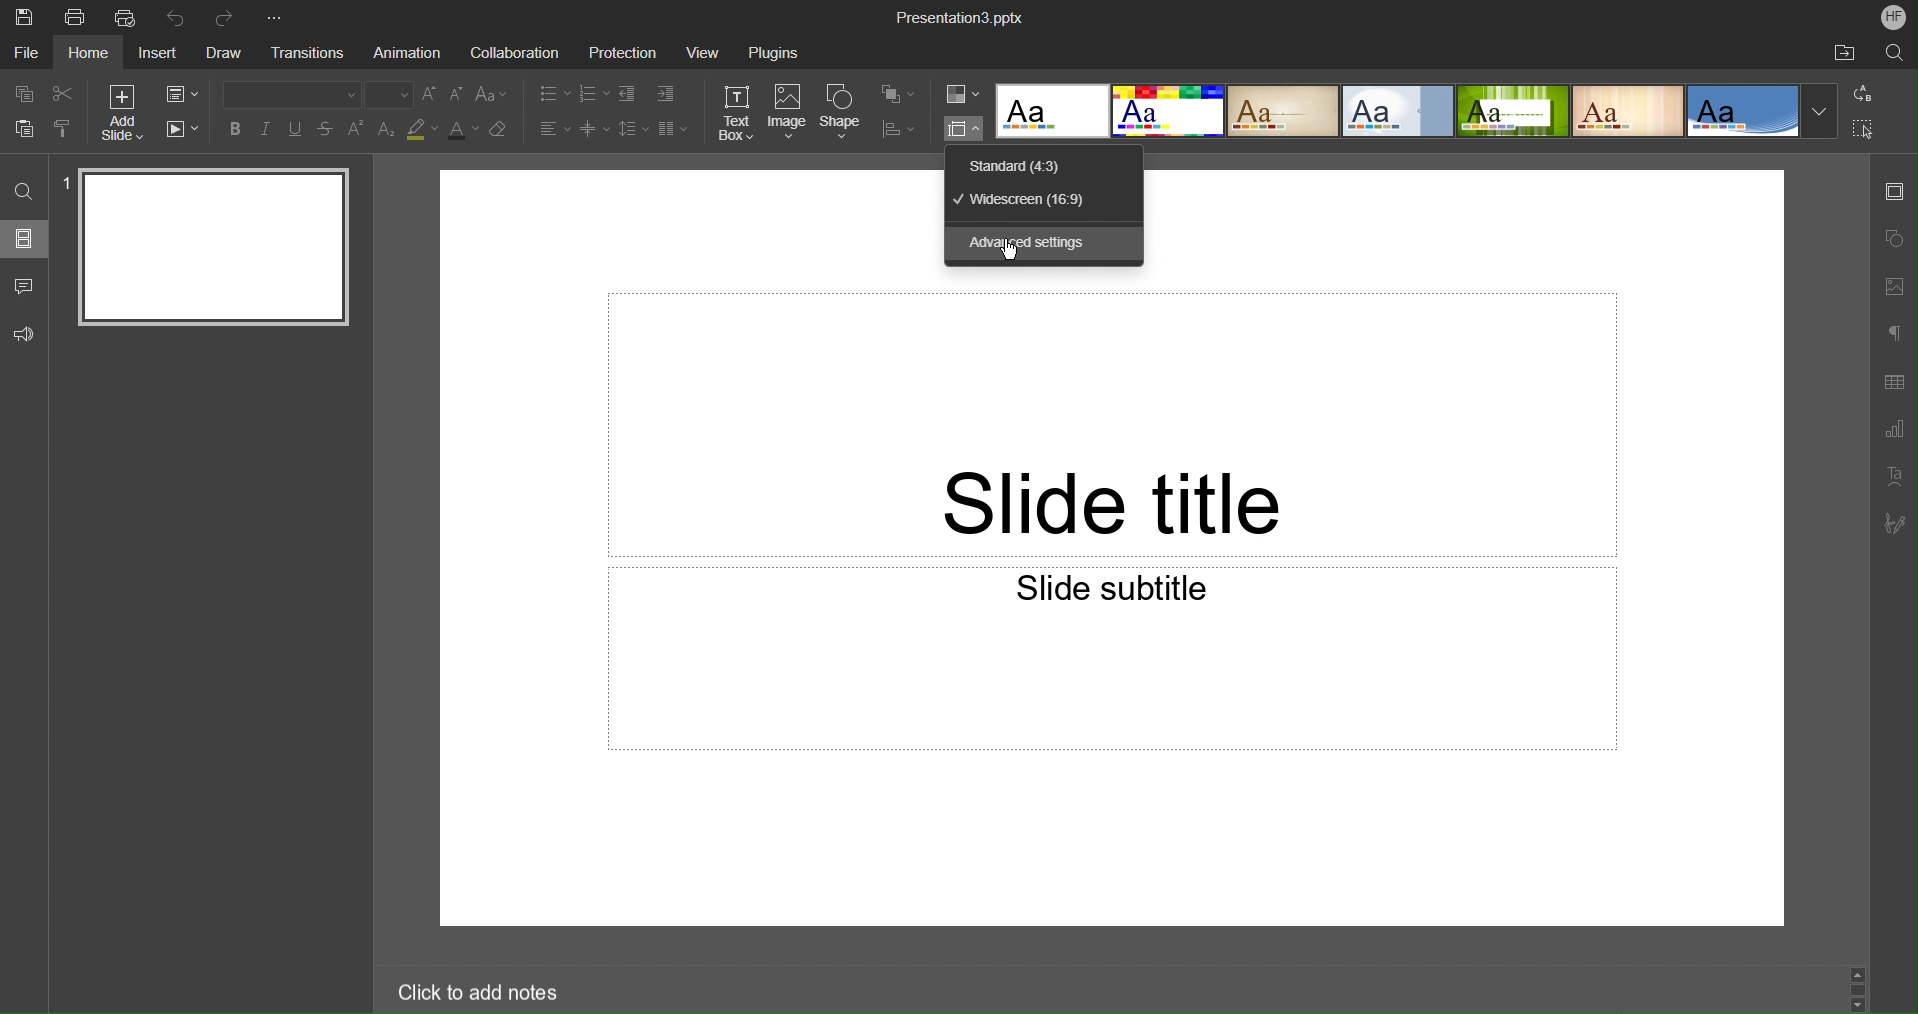  I want to click on Underline, so click(298, 130).